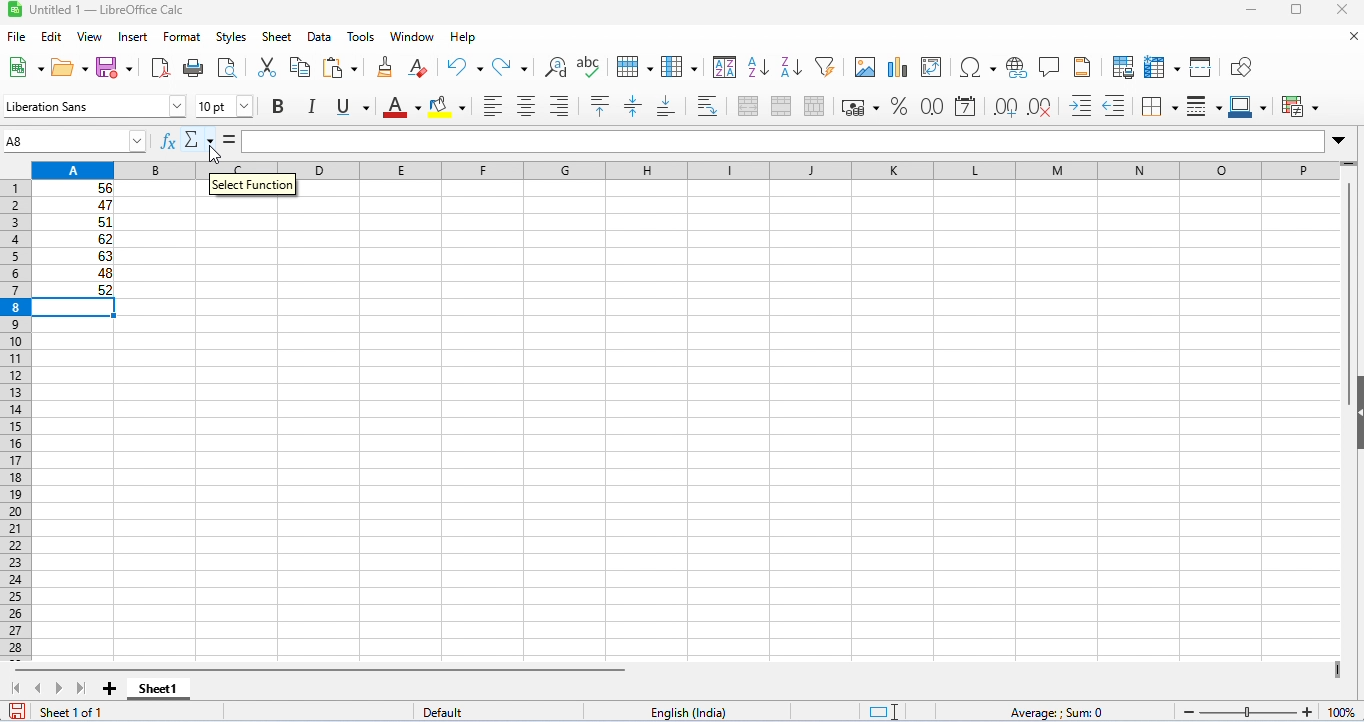 The width and height of the screenshot is (1364, 722). Describe the element at coordinates (757, 66) in the screenshot. I see `sort asending` at that location.